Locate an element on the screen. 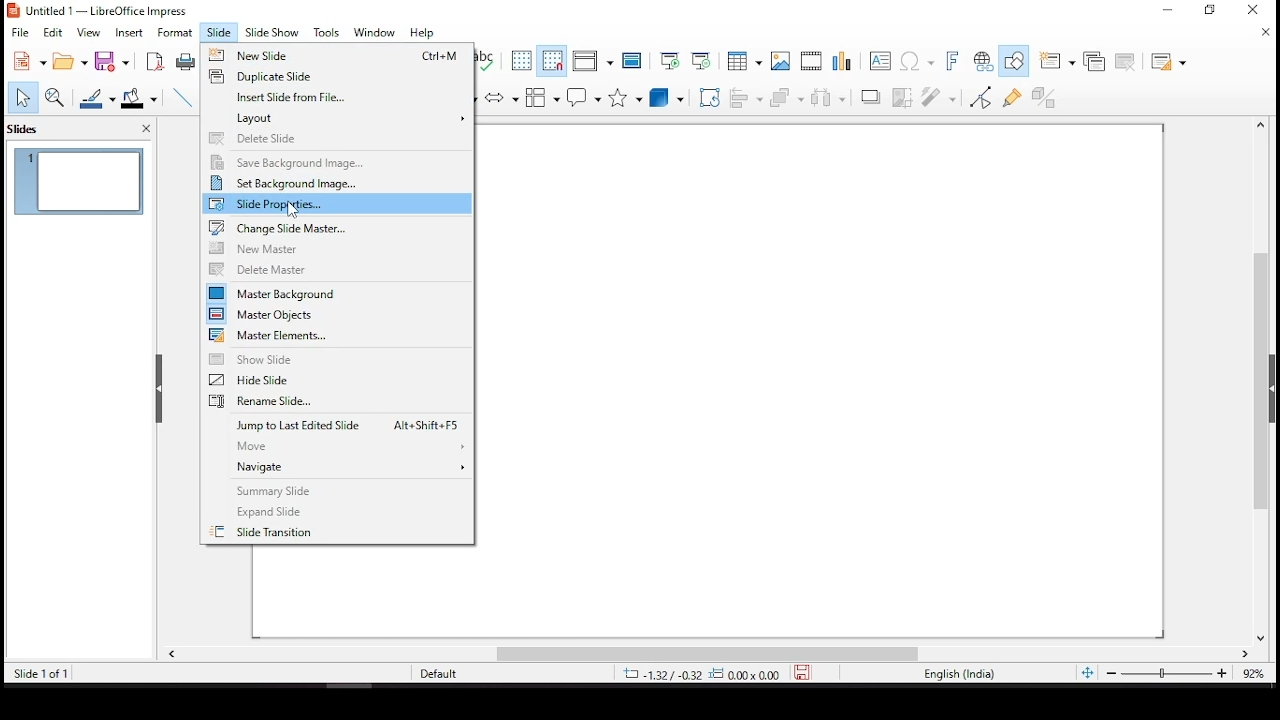  3D objects is located at coordinates (667, 96).